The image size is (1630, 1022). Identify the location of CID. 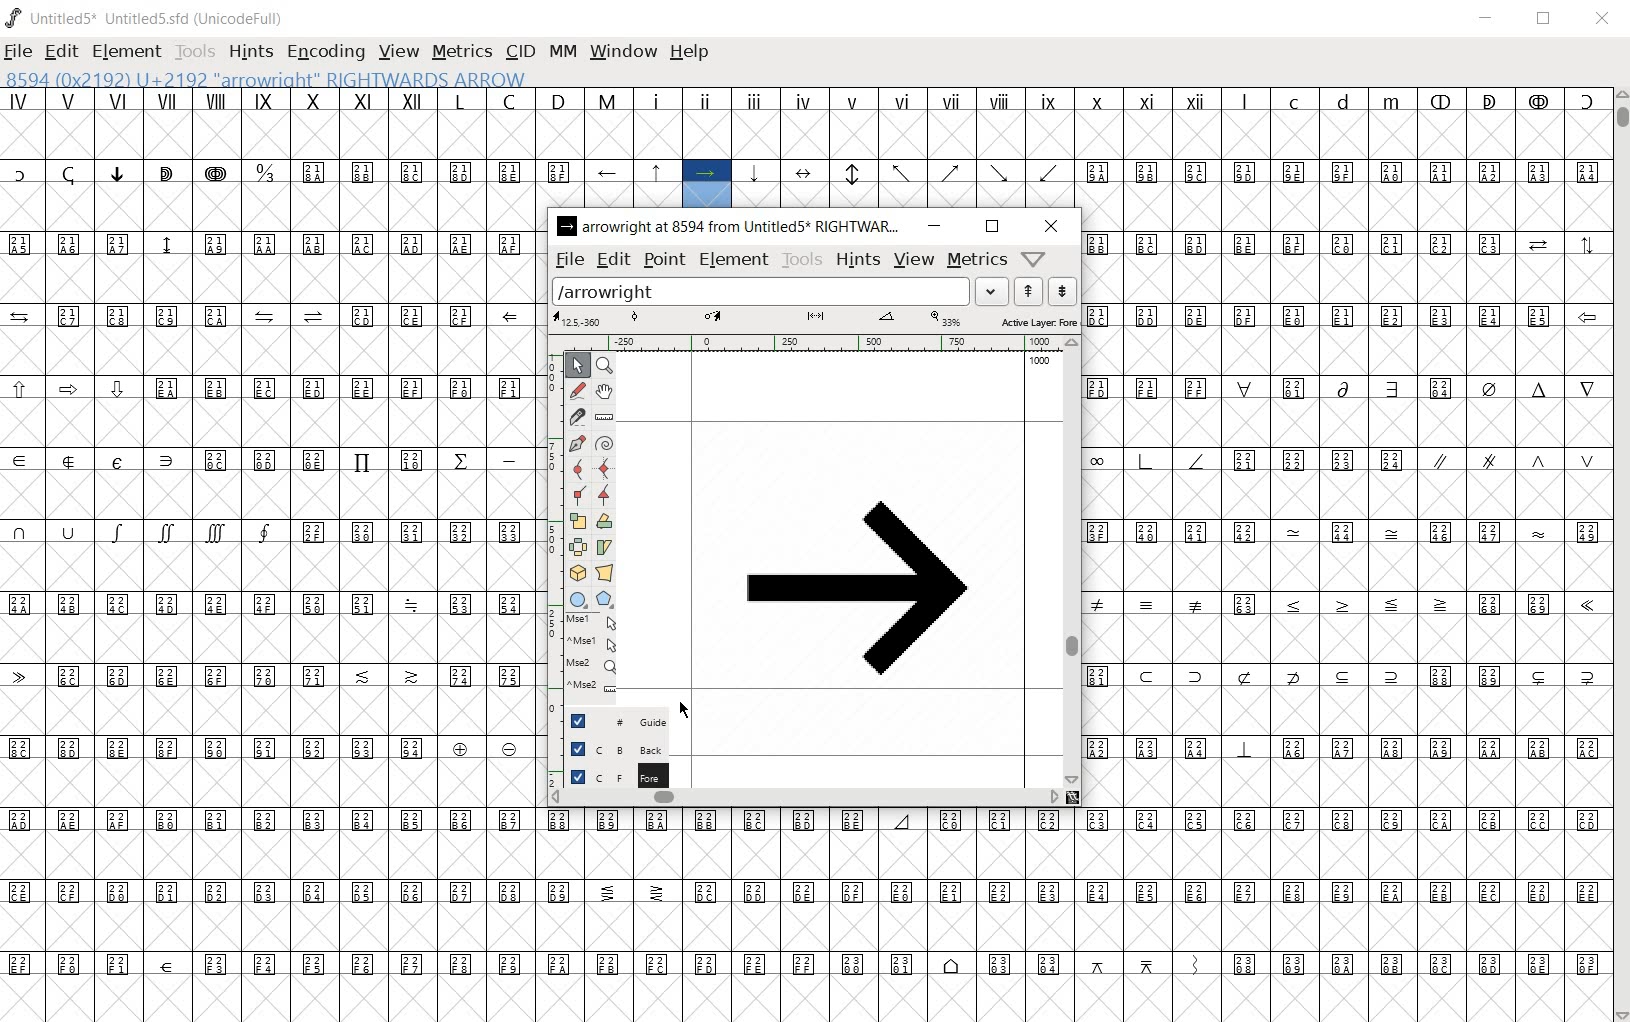
(520, 52).